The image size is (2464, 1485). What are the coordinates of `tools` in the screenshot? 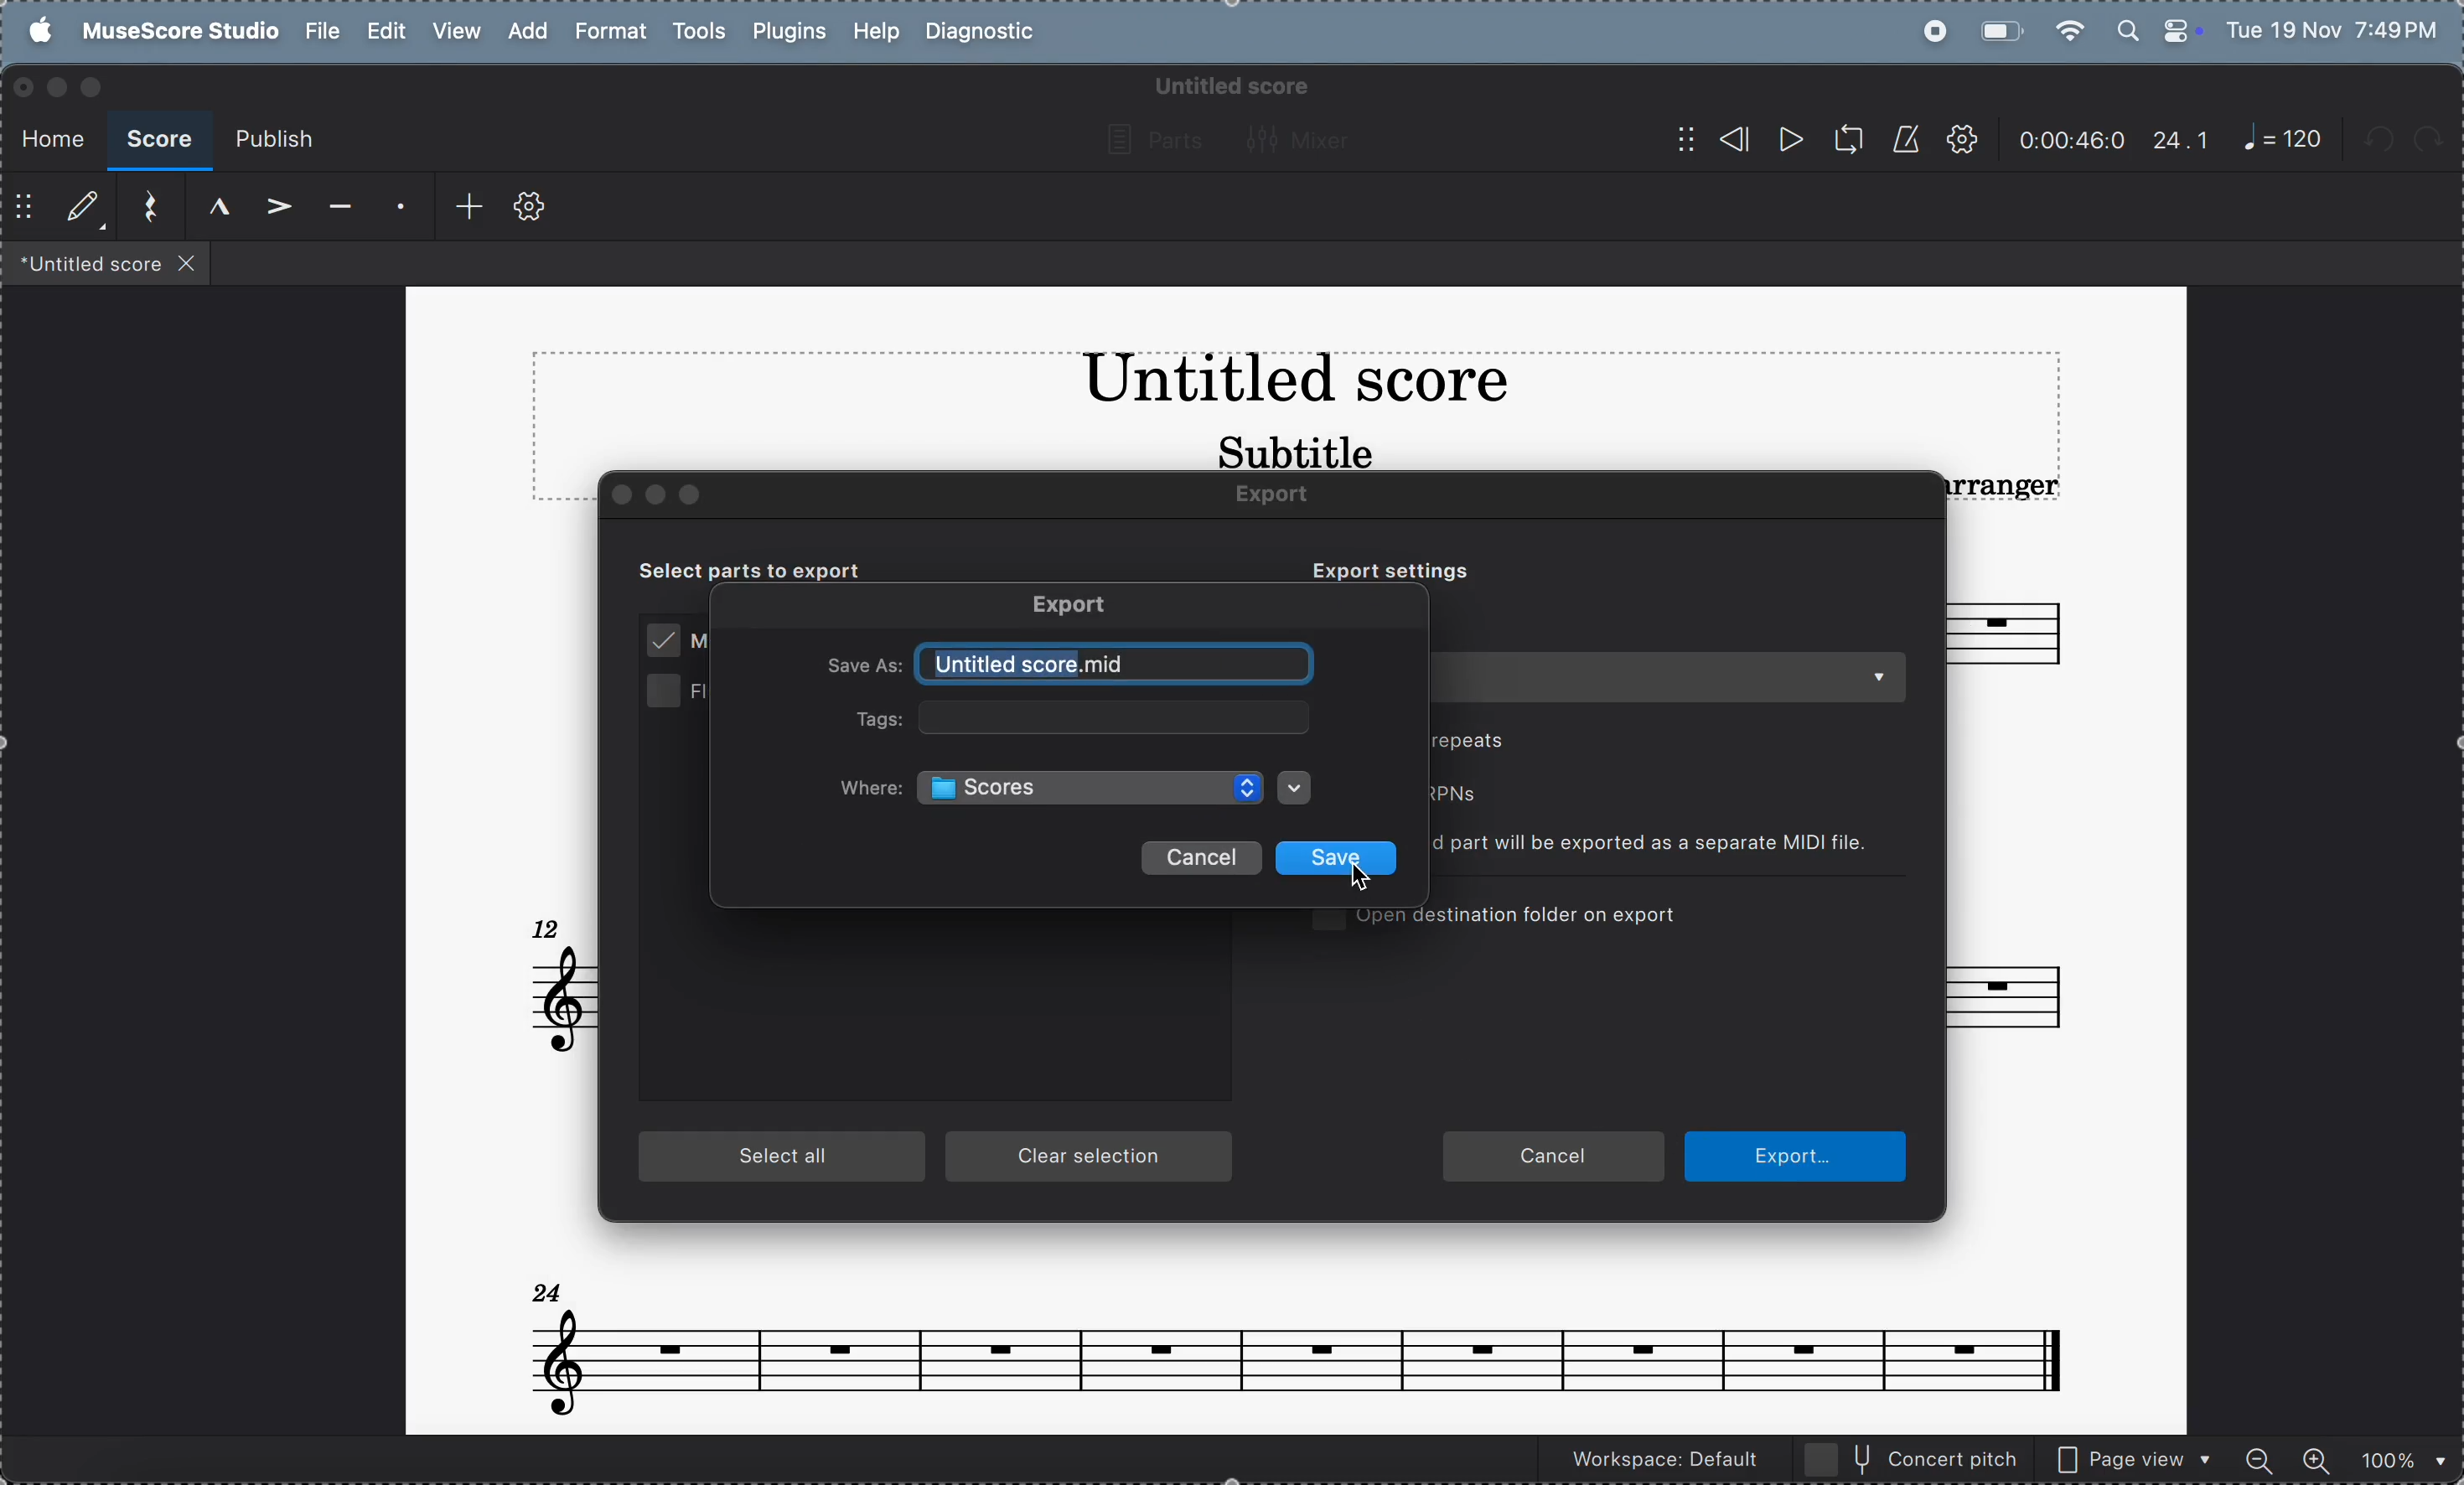 It's located at (698, 34).